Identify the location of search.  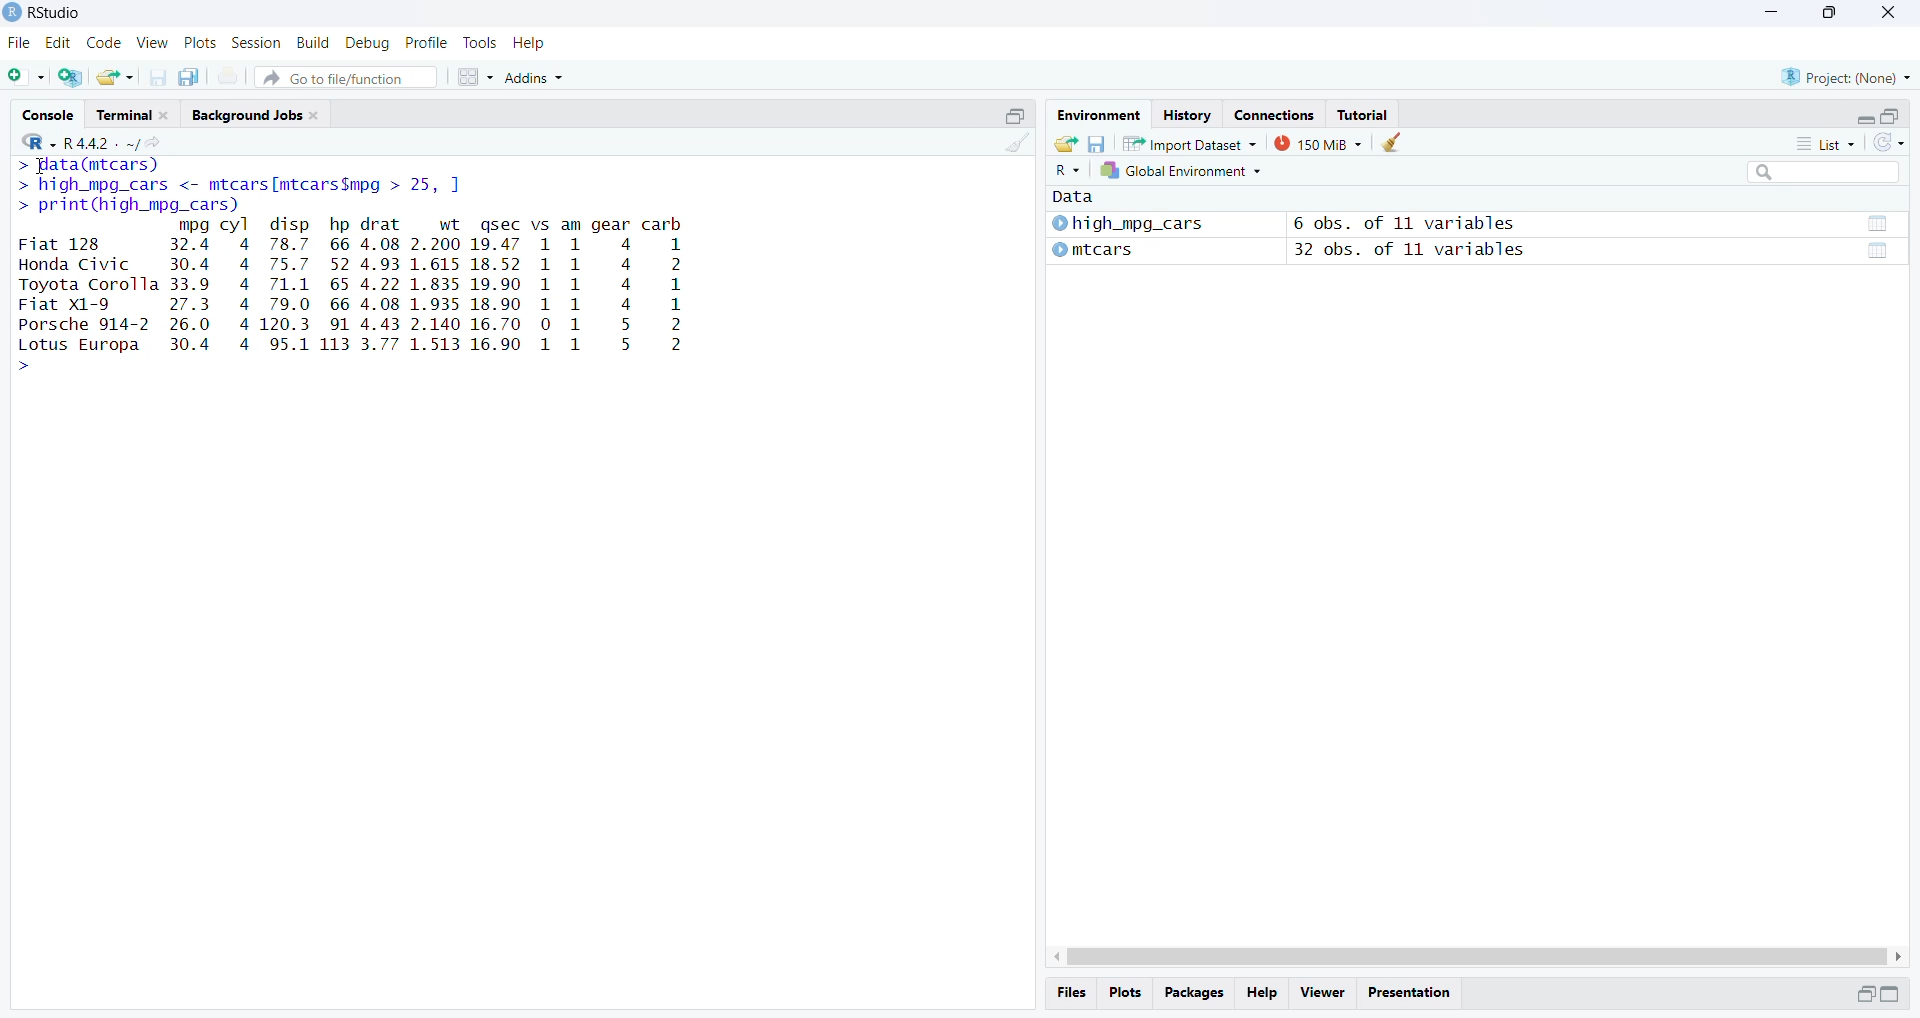
(1824, 172).